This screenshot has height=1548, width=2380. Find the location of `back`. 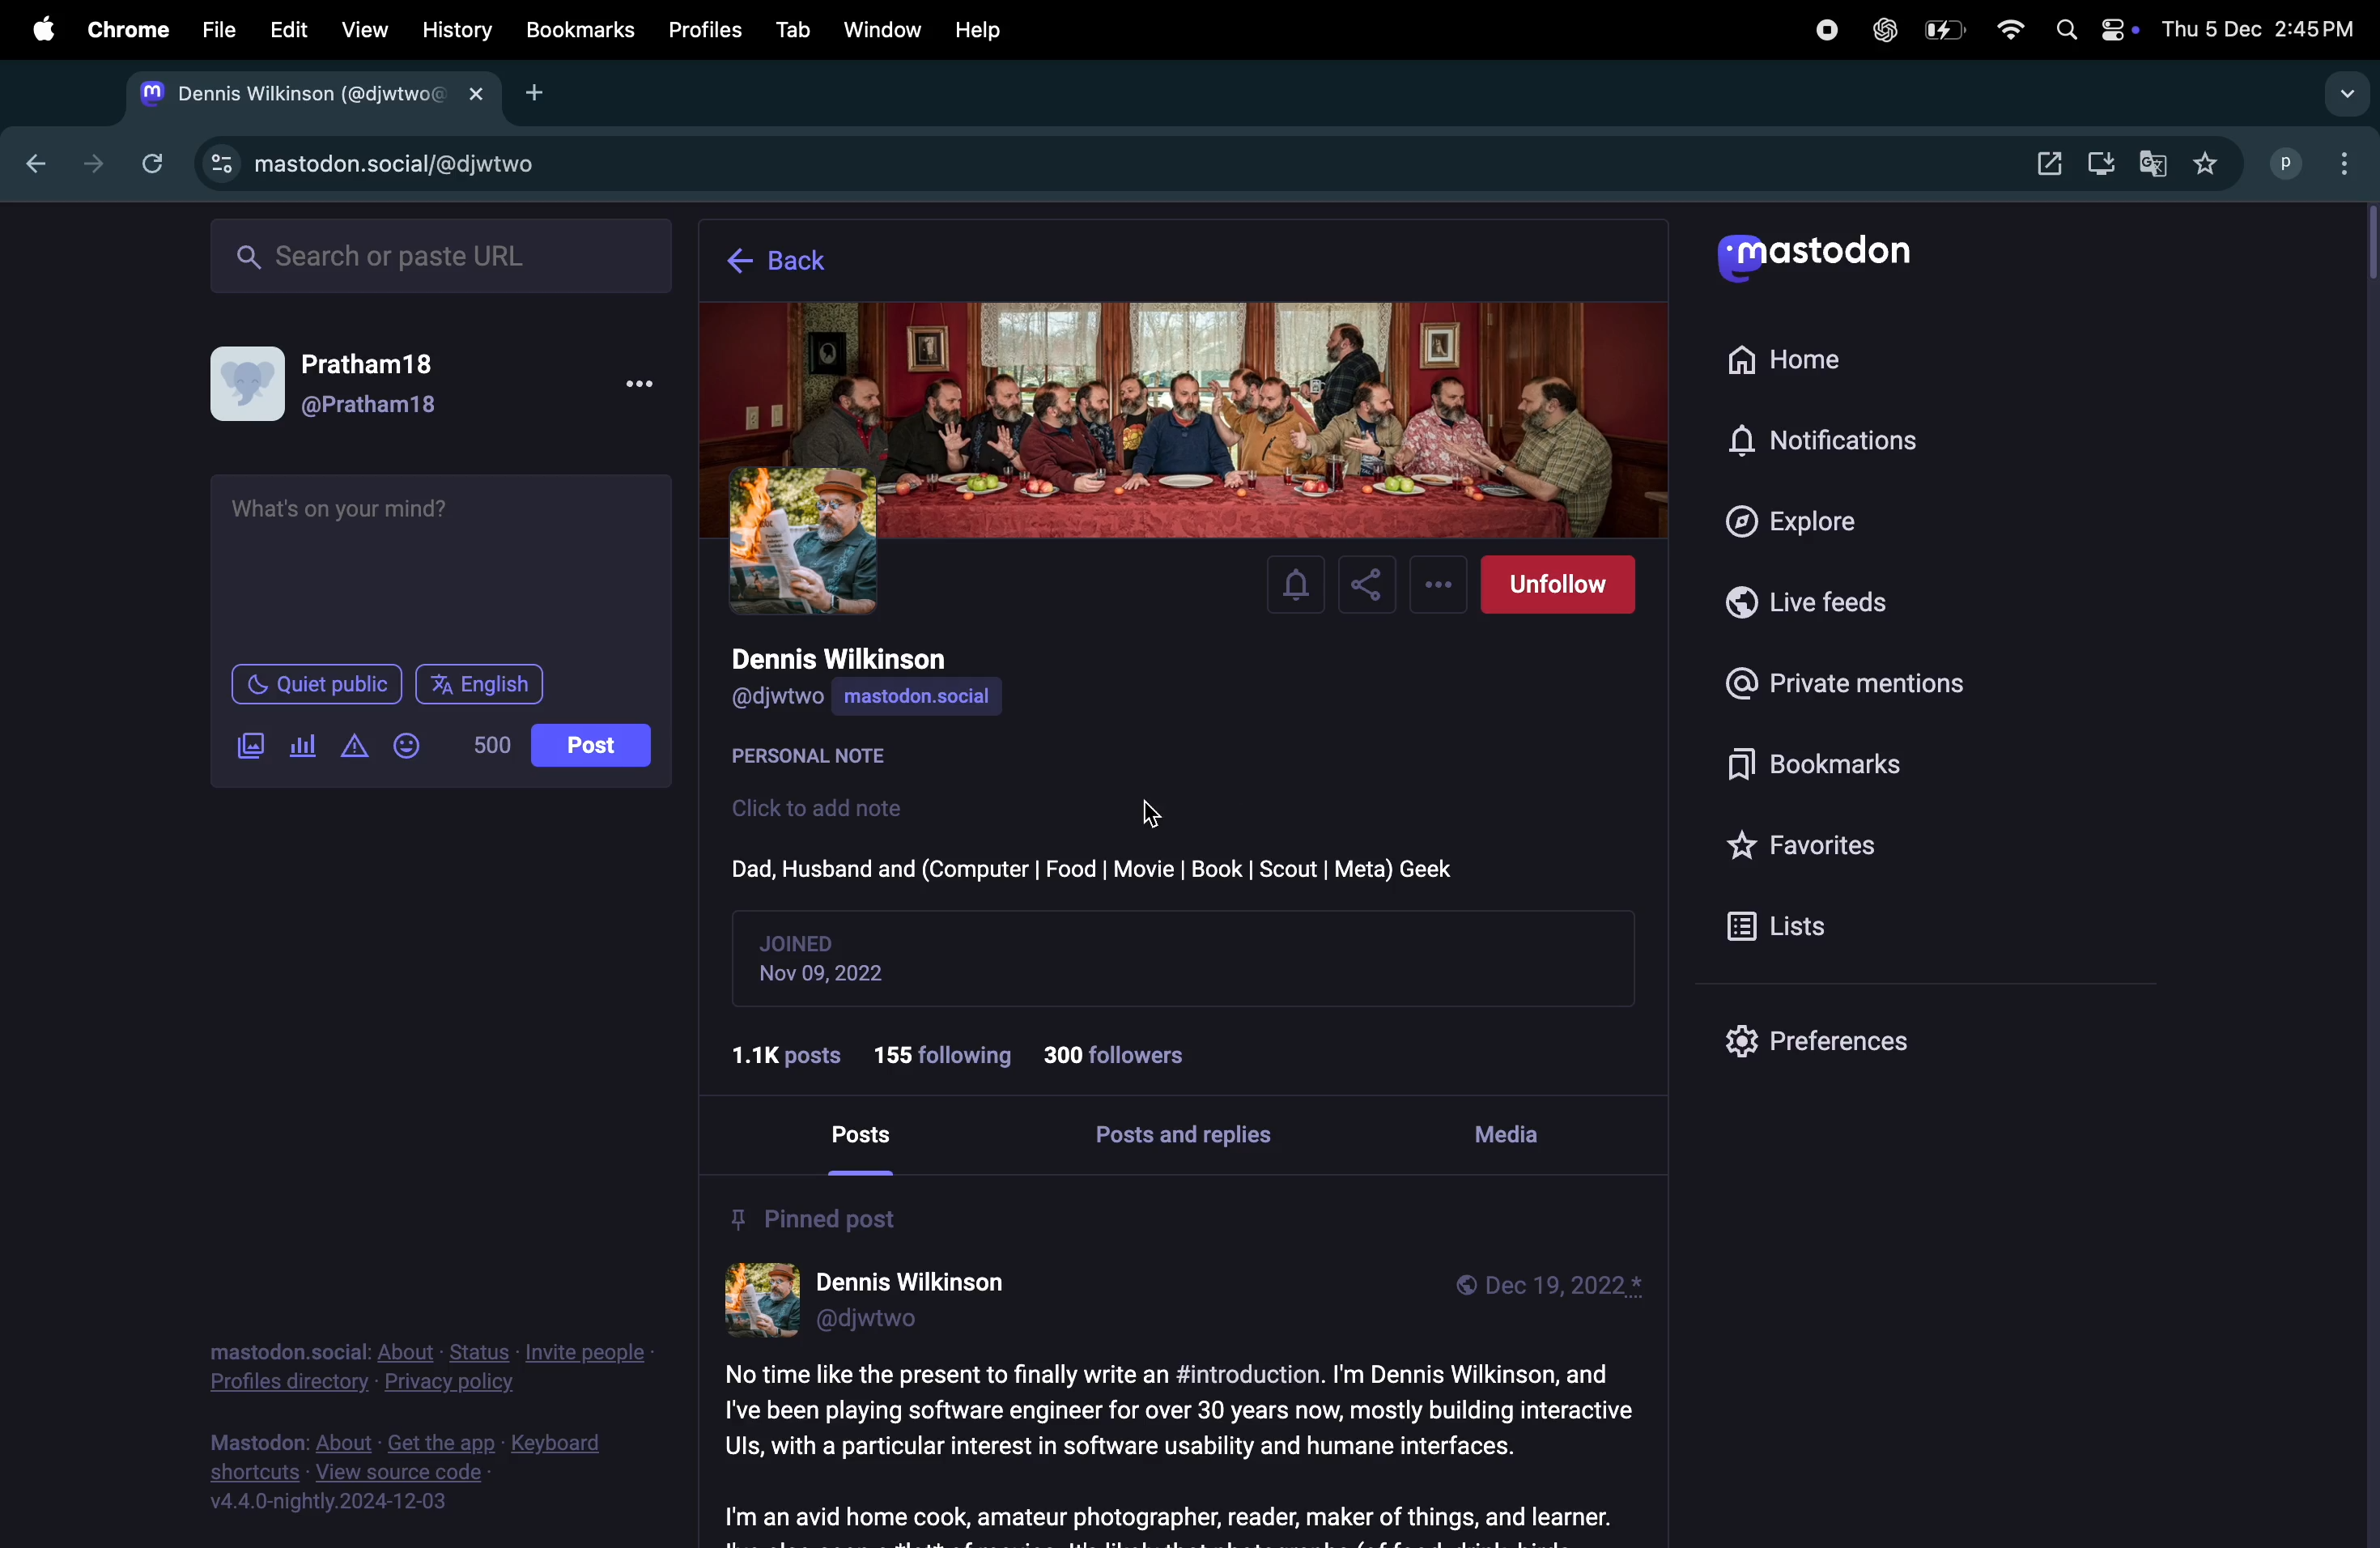

back is located at coordinates (792, 262).